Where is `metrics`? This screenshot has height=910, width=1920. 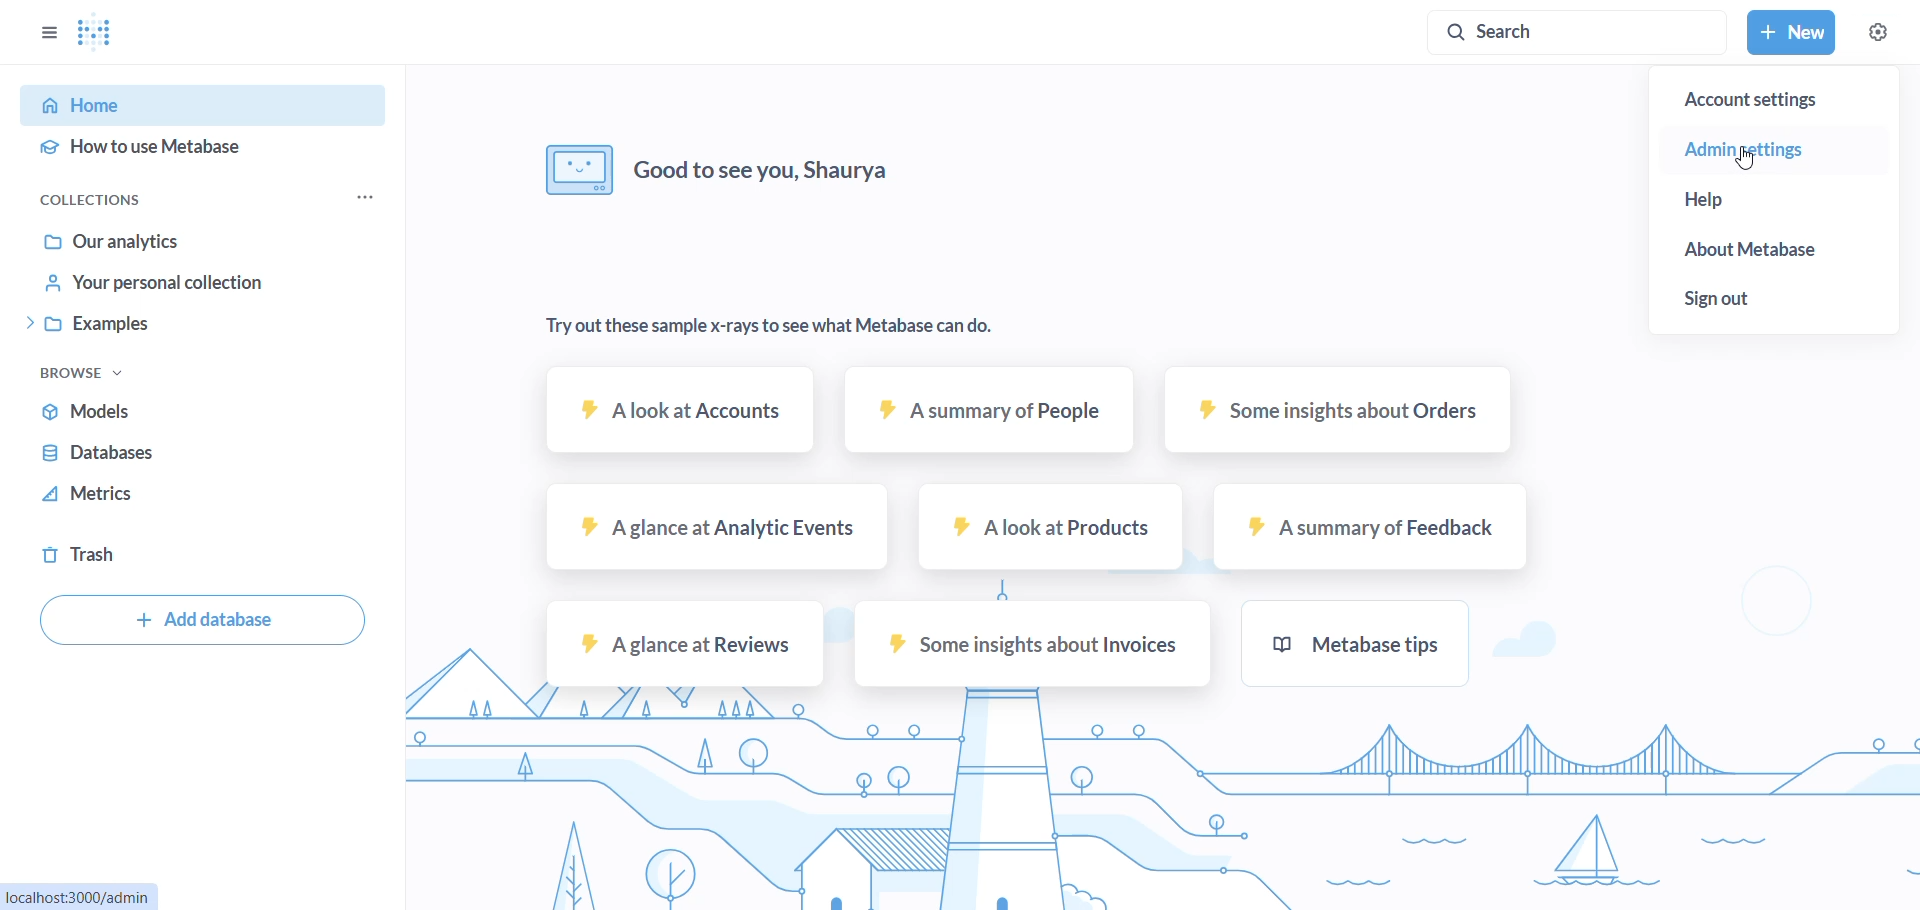 metrics is located at coordinates (117, 495).